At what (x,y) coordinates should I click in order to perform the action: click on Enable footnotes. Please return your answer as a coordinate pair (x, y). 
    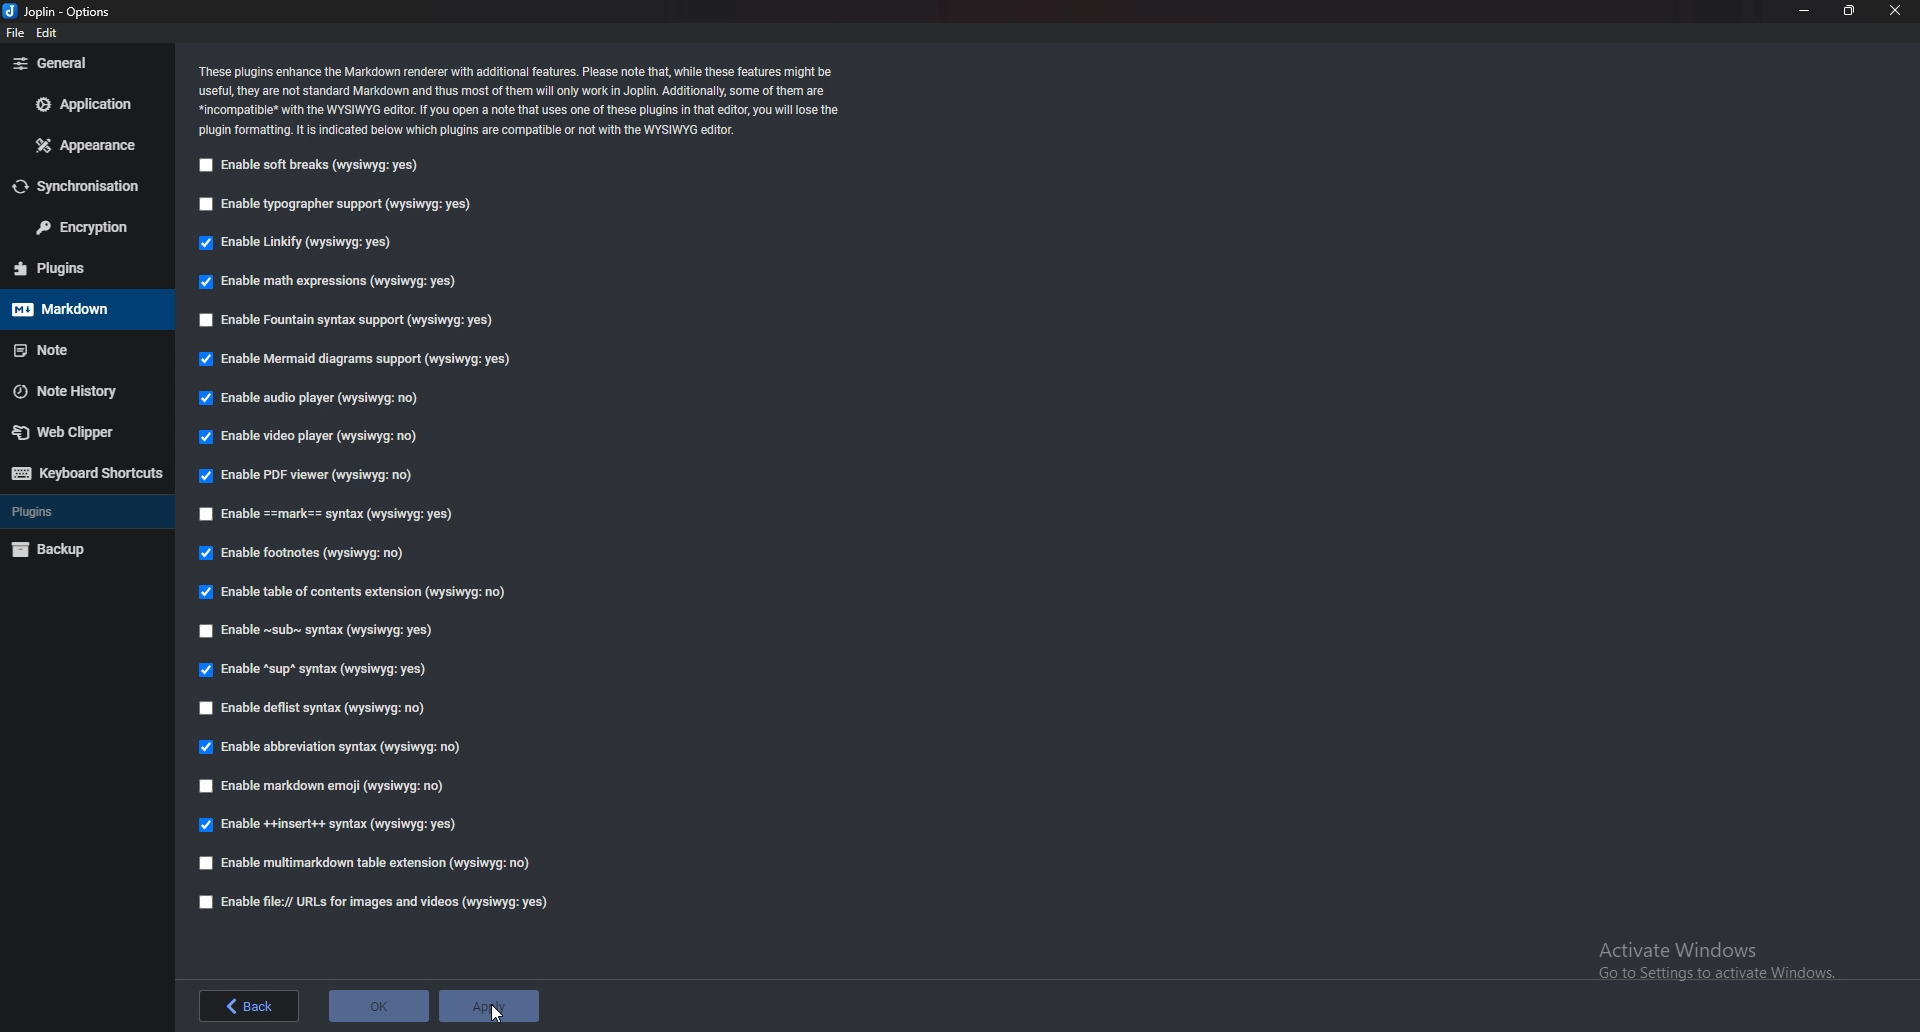
    Looking at the image, I should click on (307, 551).